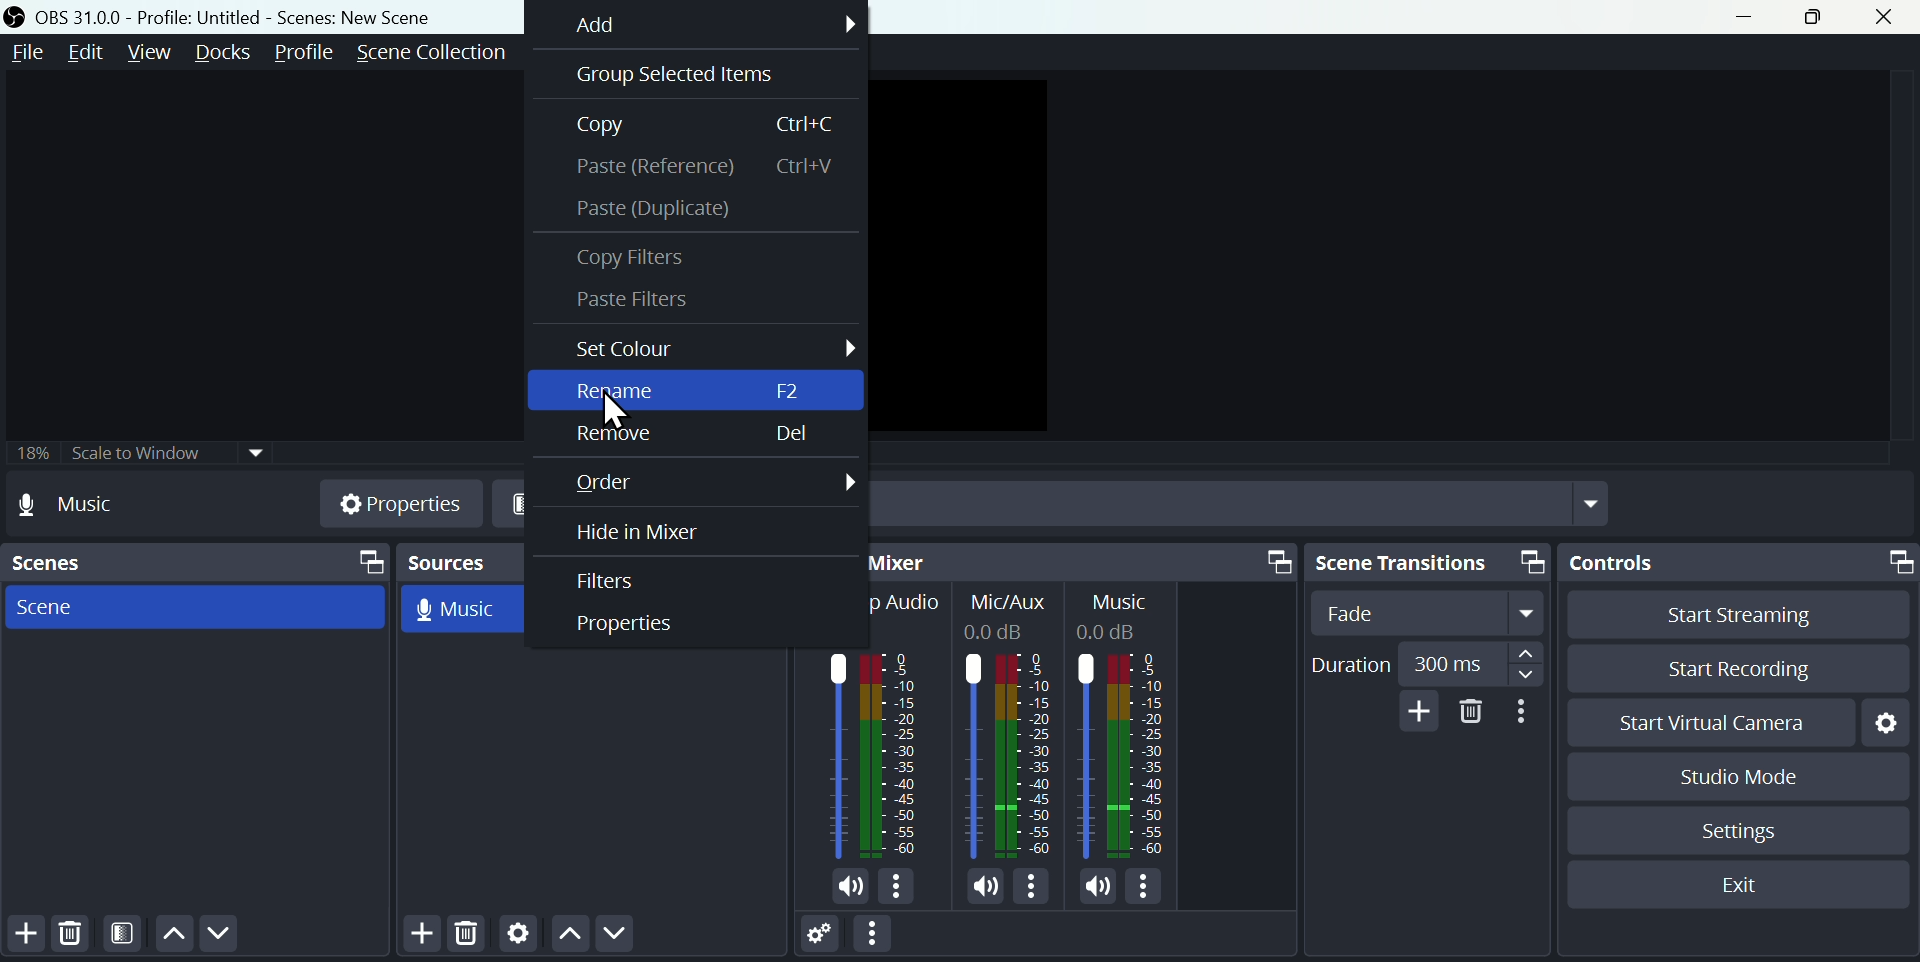  I want to click on maximise, so click(1817, 17).